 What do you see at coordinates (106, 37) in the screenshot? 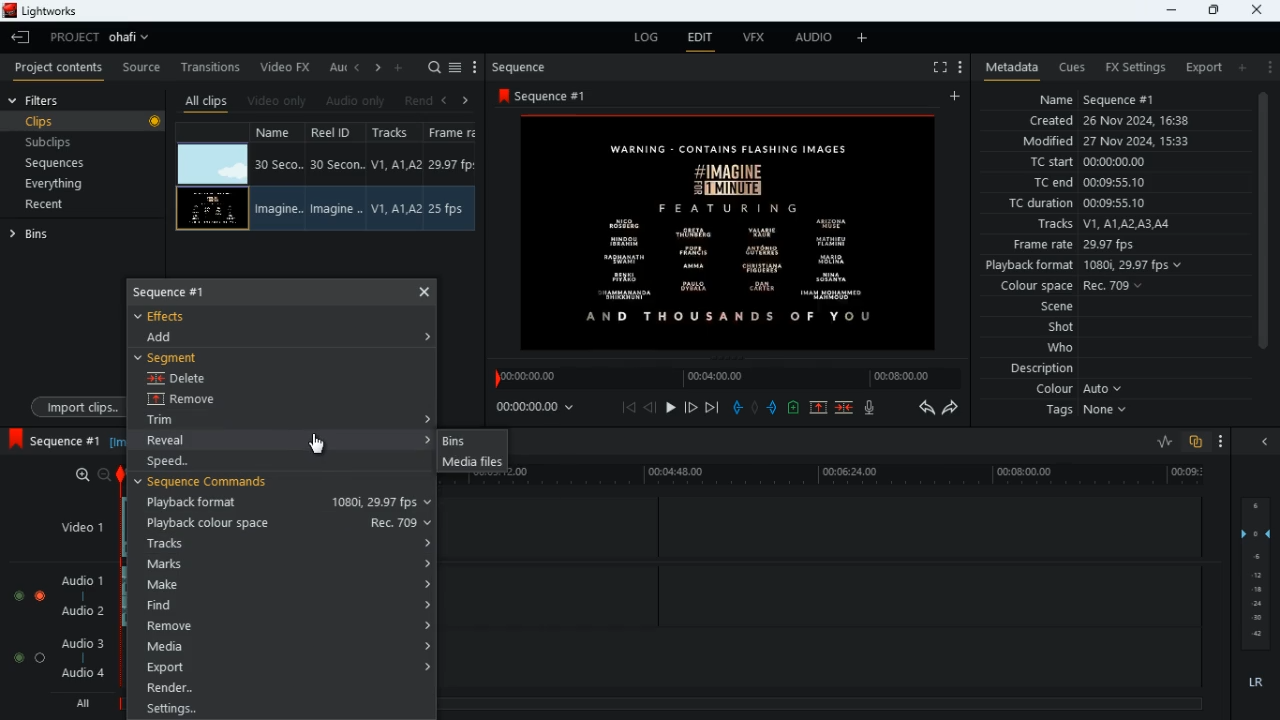
I see `project` at bounding box center [106, 37].